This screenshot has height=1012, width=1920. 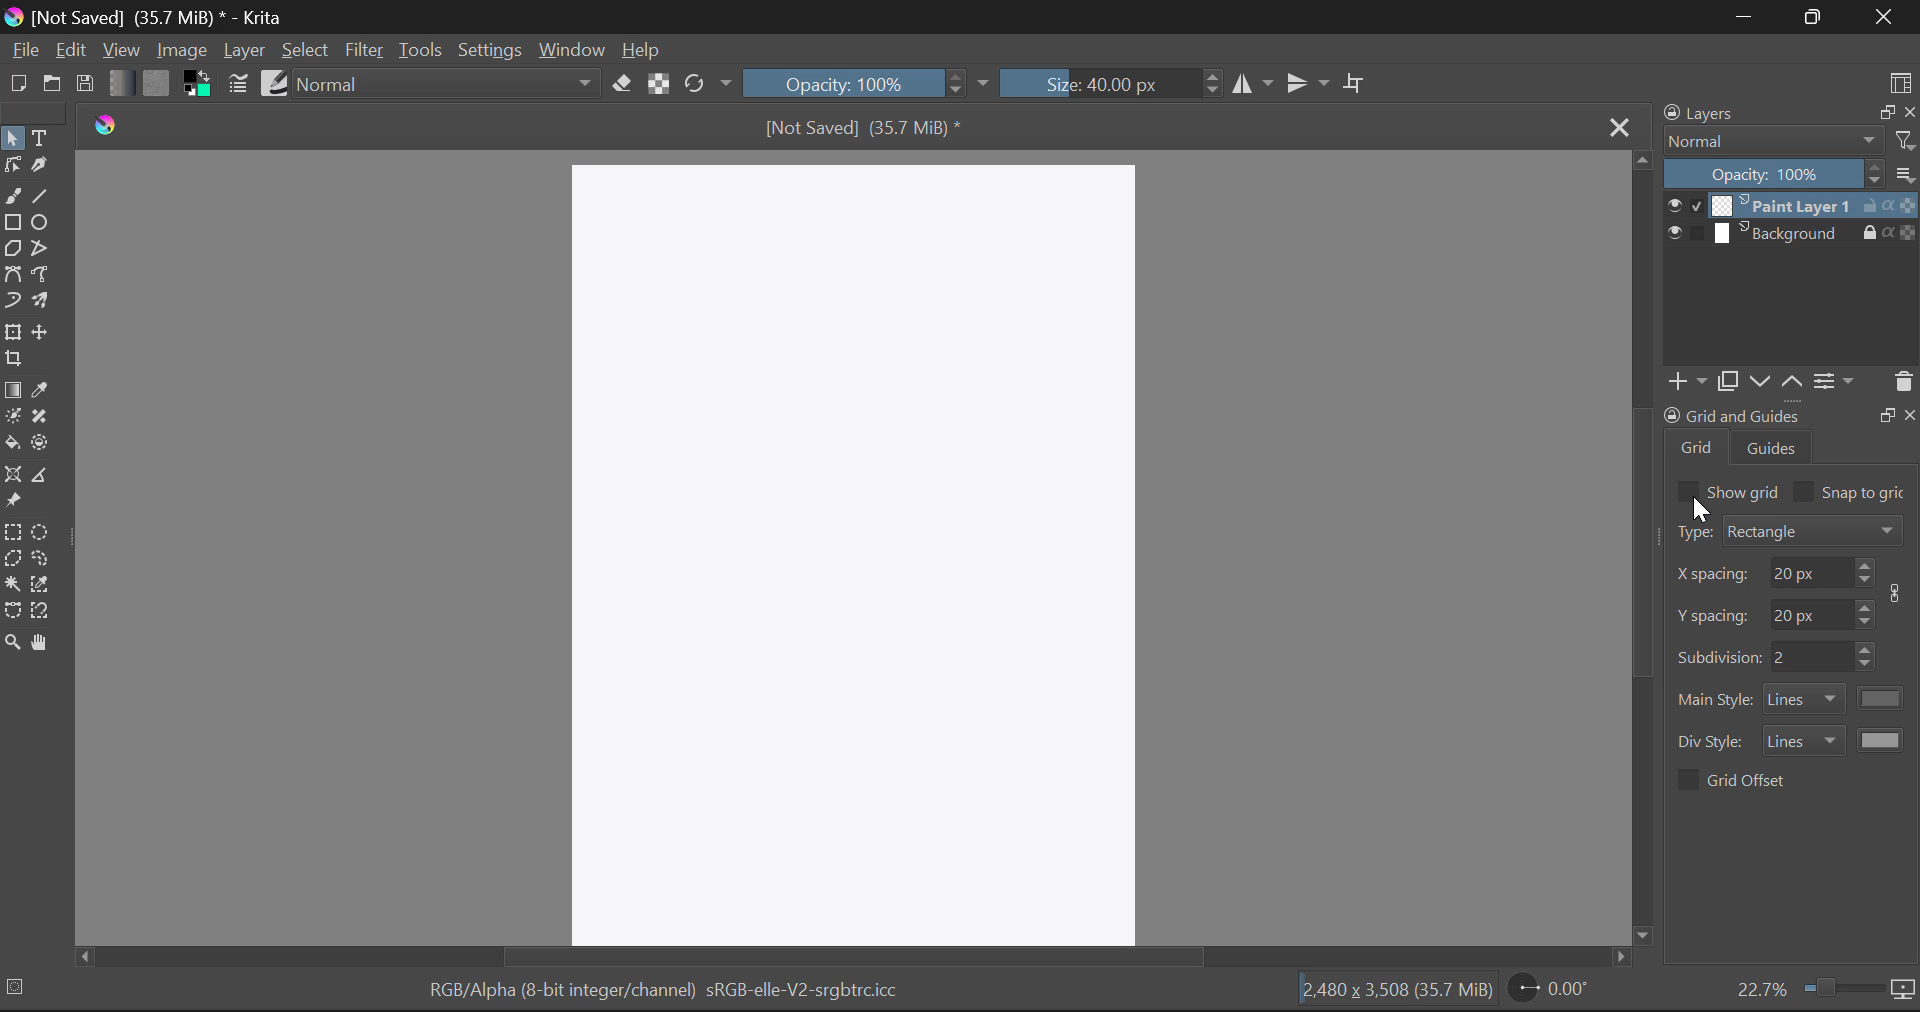 What do you see at coordinates (1902, 382) in the screenshot?
I see `delete` at bounding box center [1902, 382].